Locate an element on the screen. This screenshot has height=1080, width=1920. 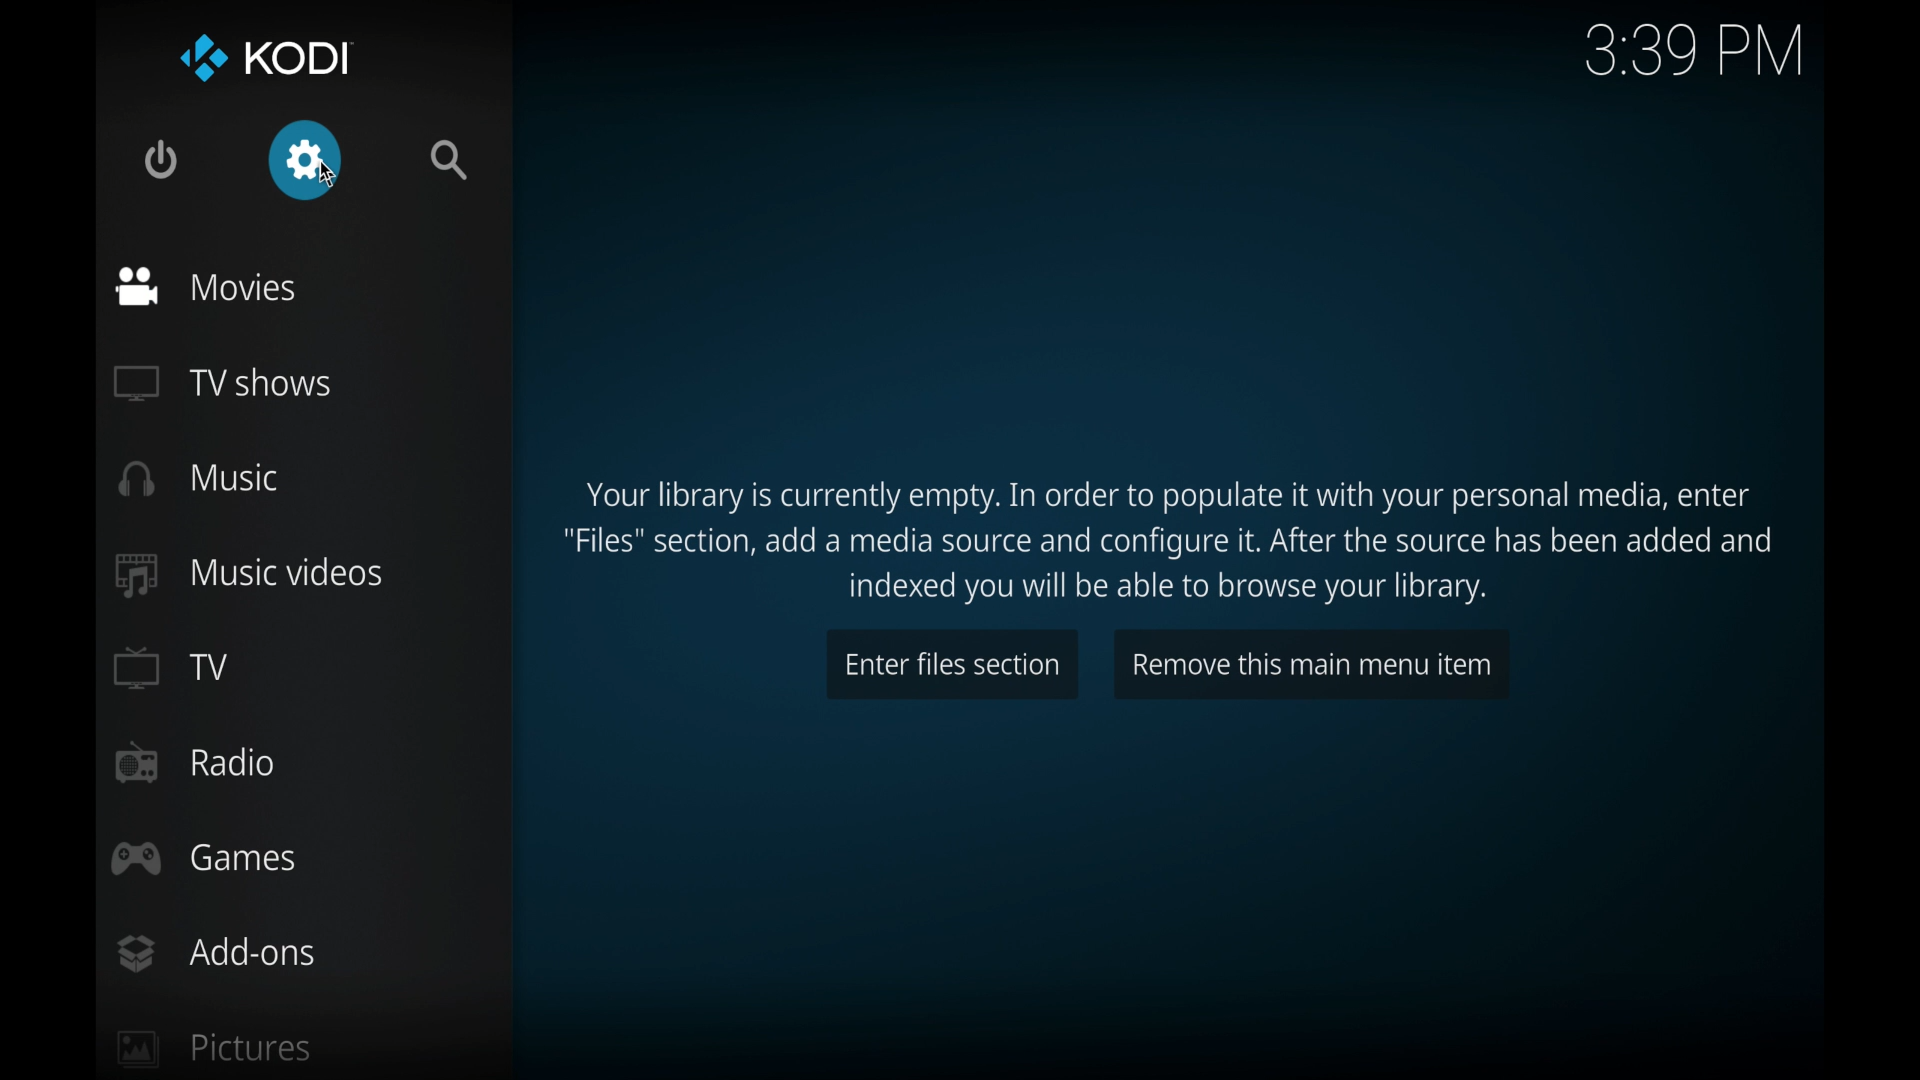
movies is located at coordinates (210, 287).